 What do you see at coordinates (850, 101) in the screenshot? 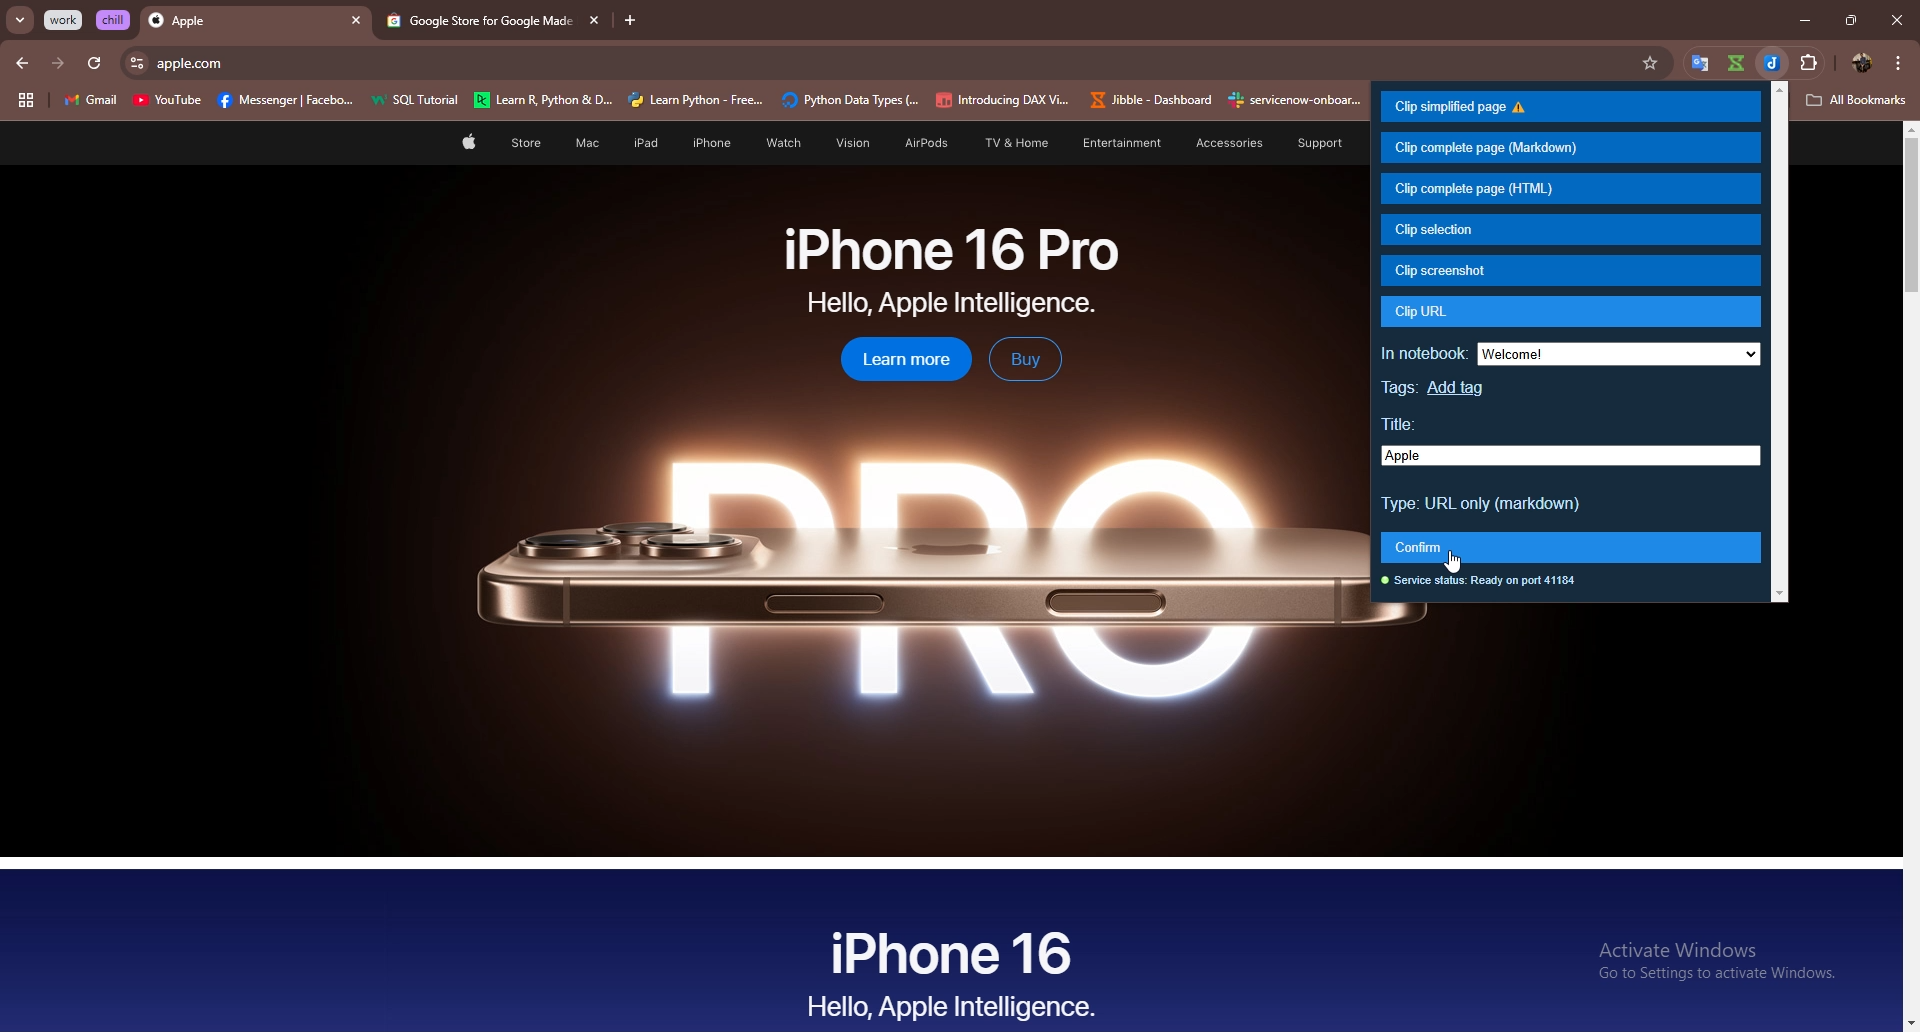
I see `Phyton Data Types(...` at bounding box center [850, 101].